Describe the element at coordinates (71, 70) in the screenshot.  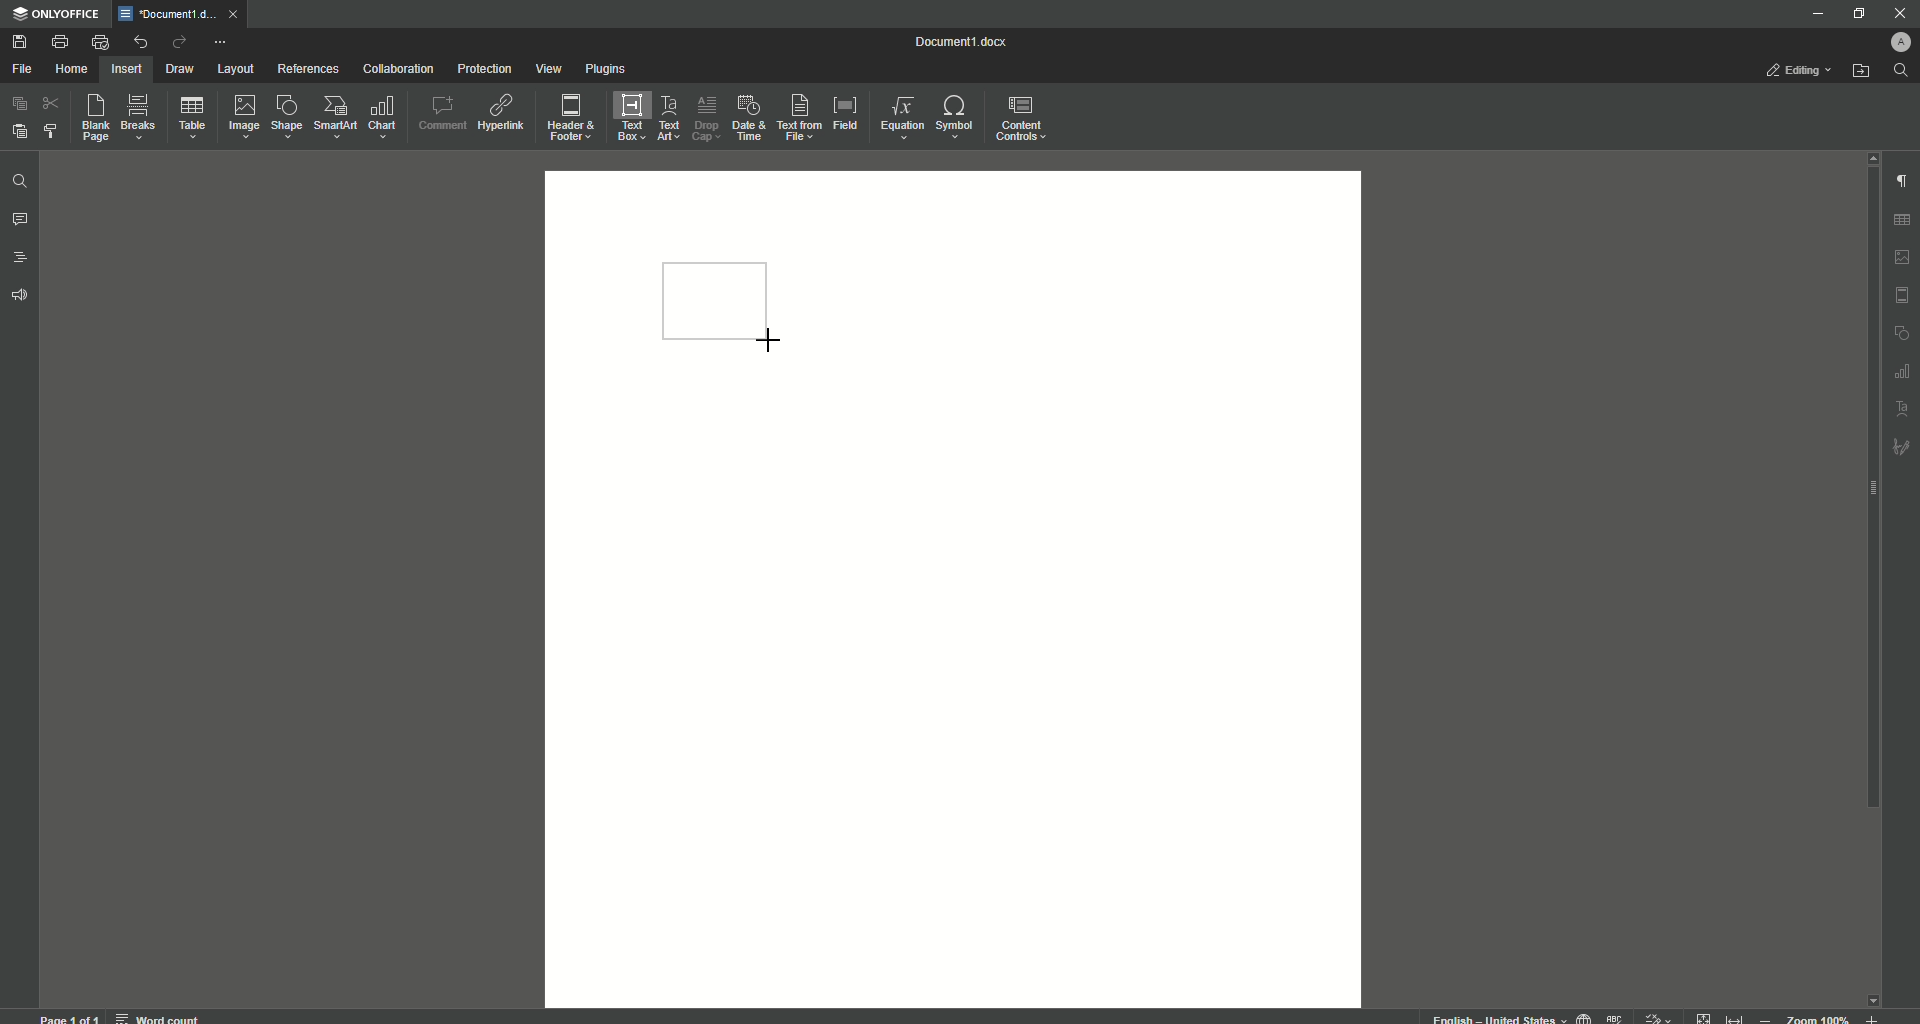
I see `Home` at that location.